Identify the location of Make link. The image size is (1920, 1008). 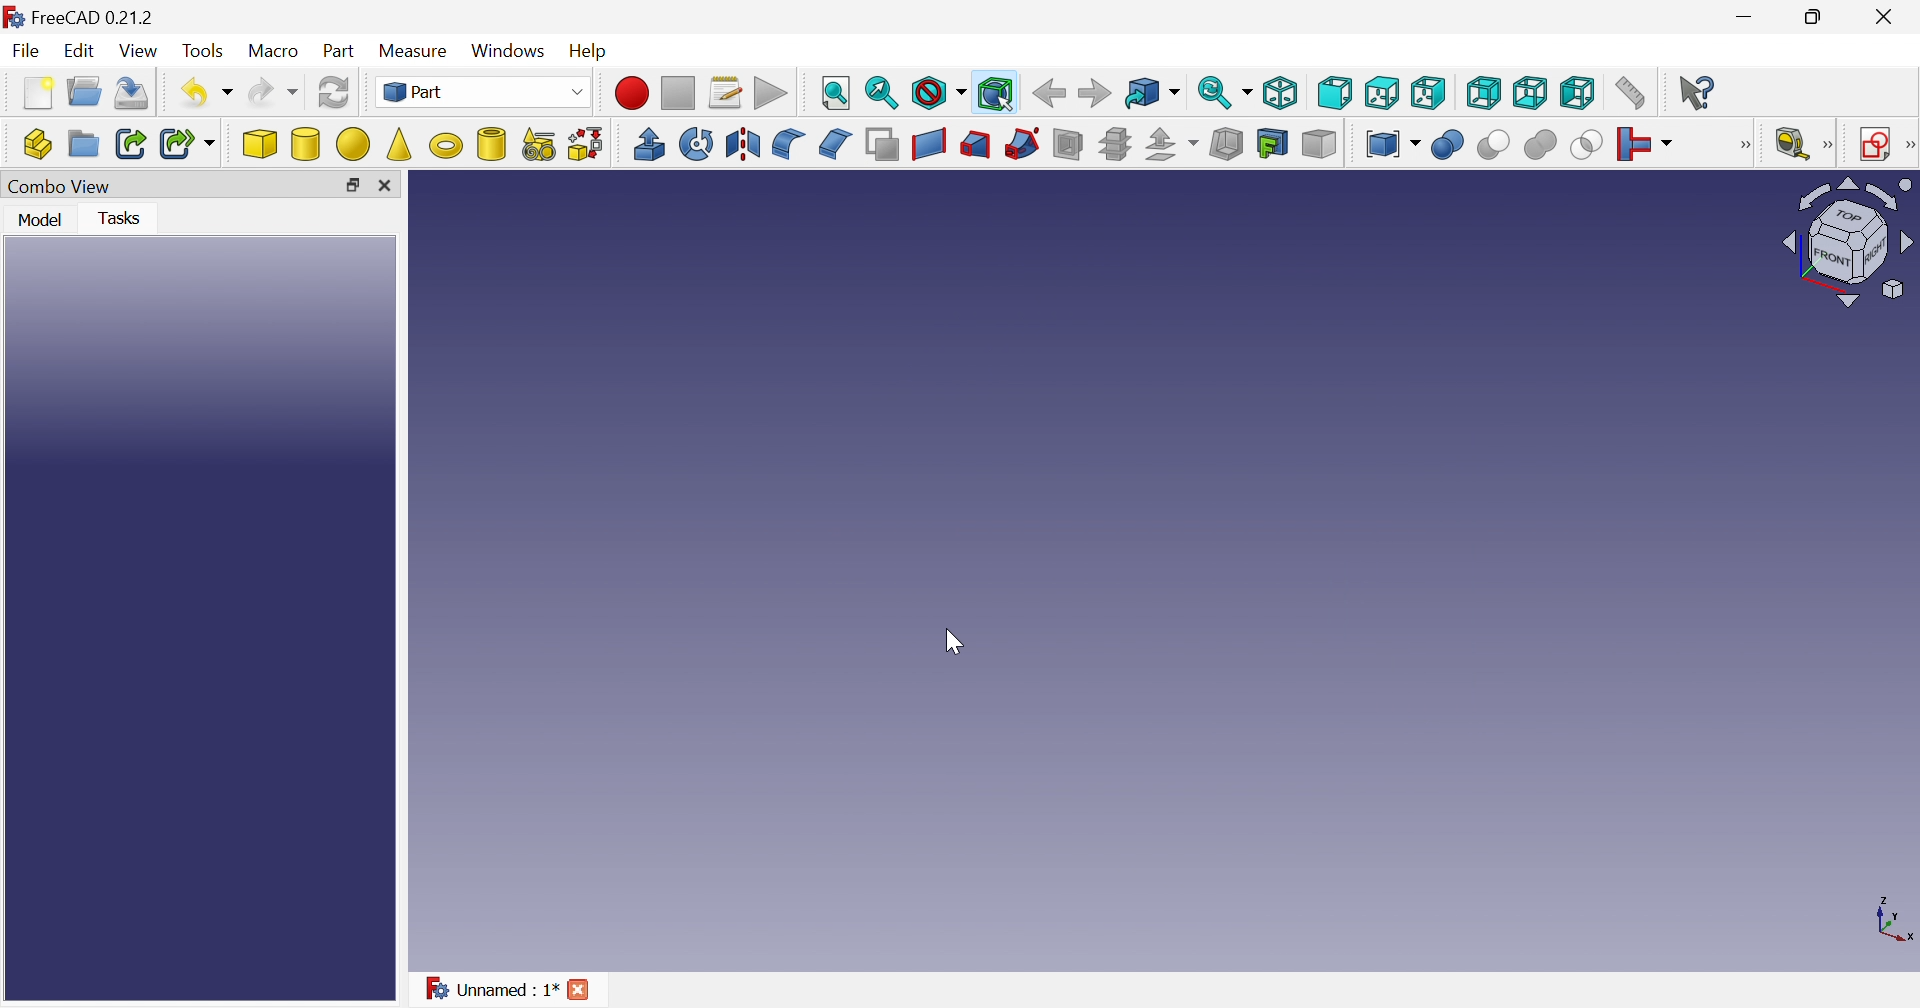
(133, 143).